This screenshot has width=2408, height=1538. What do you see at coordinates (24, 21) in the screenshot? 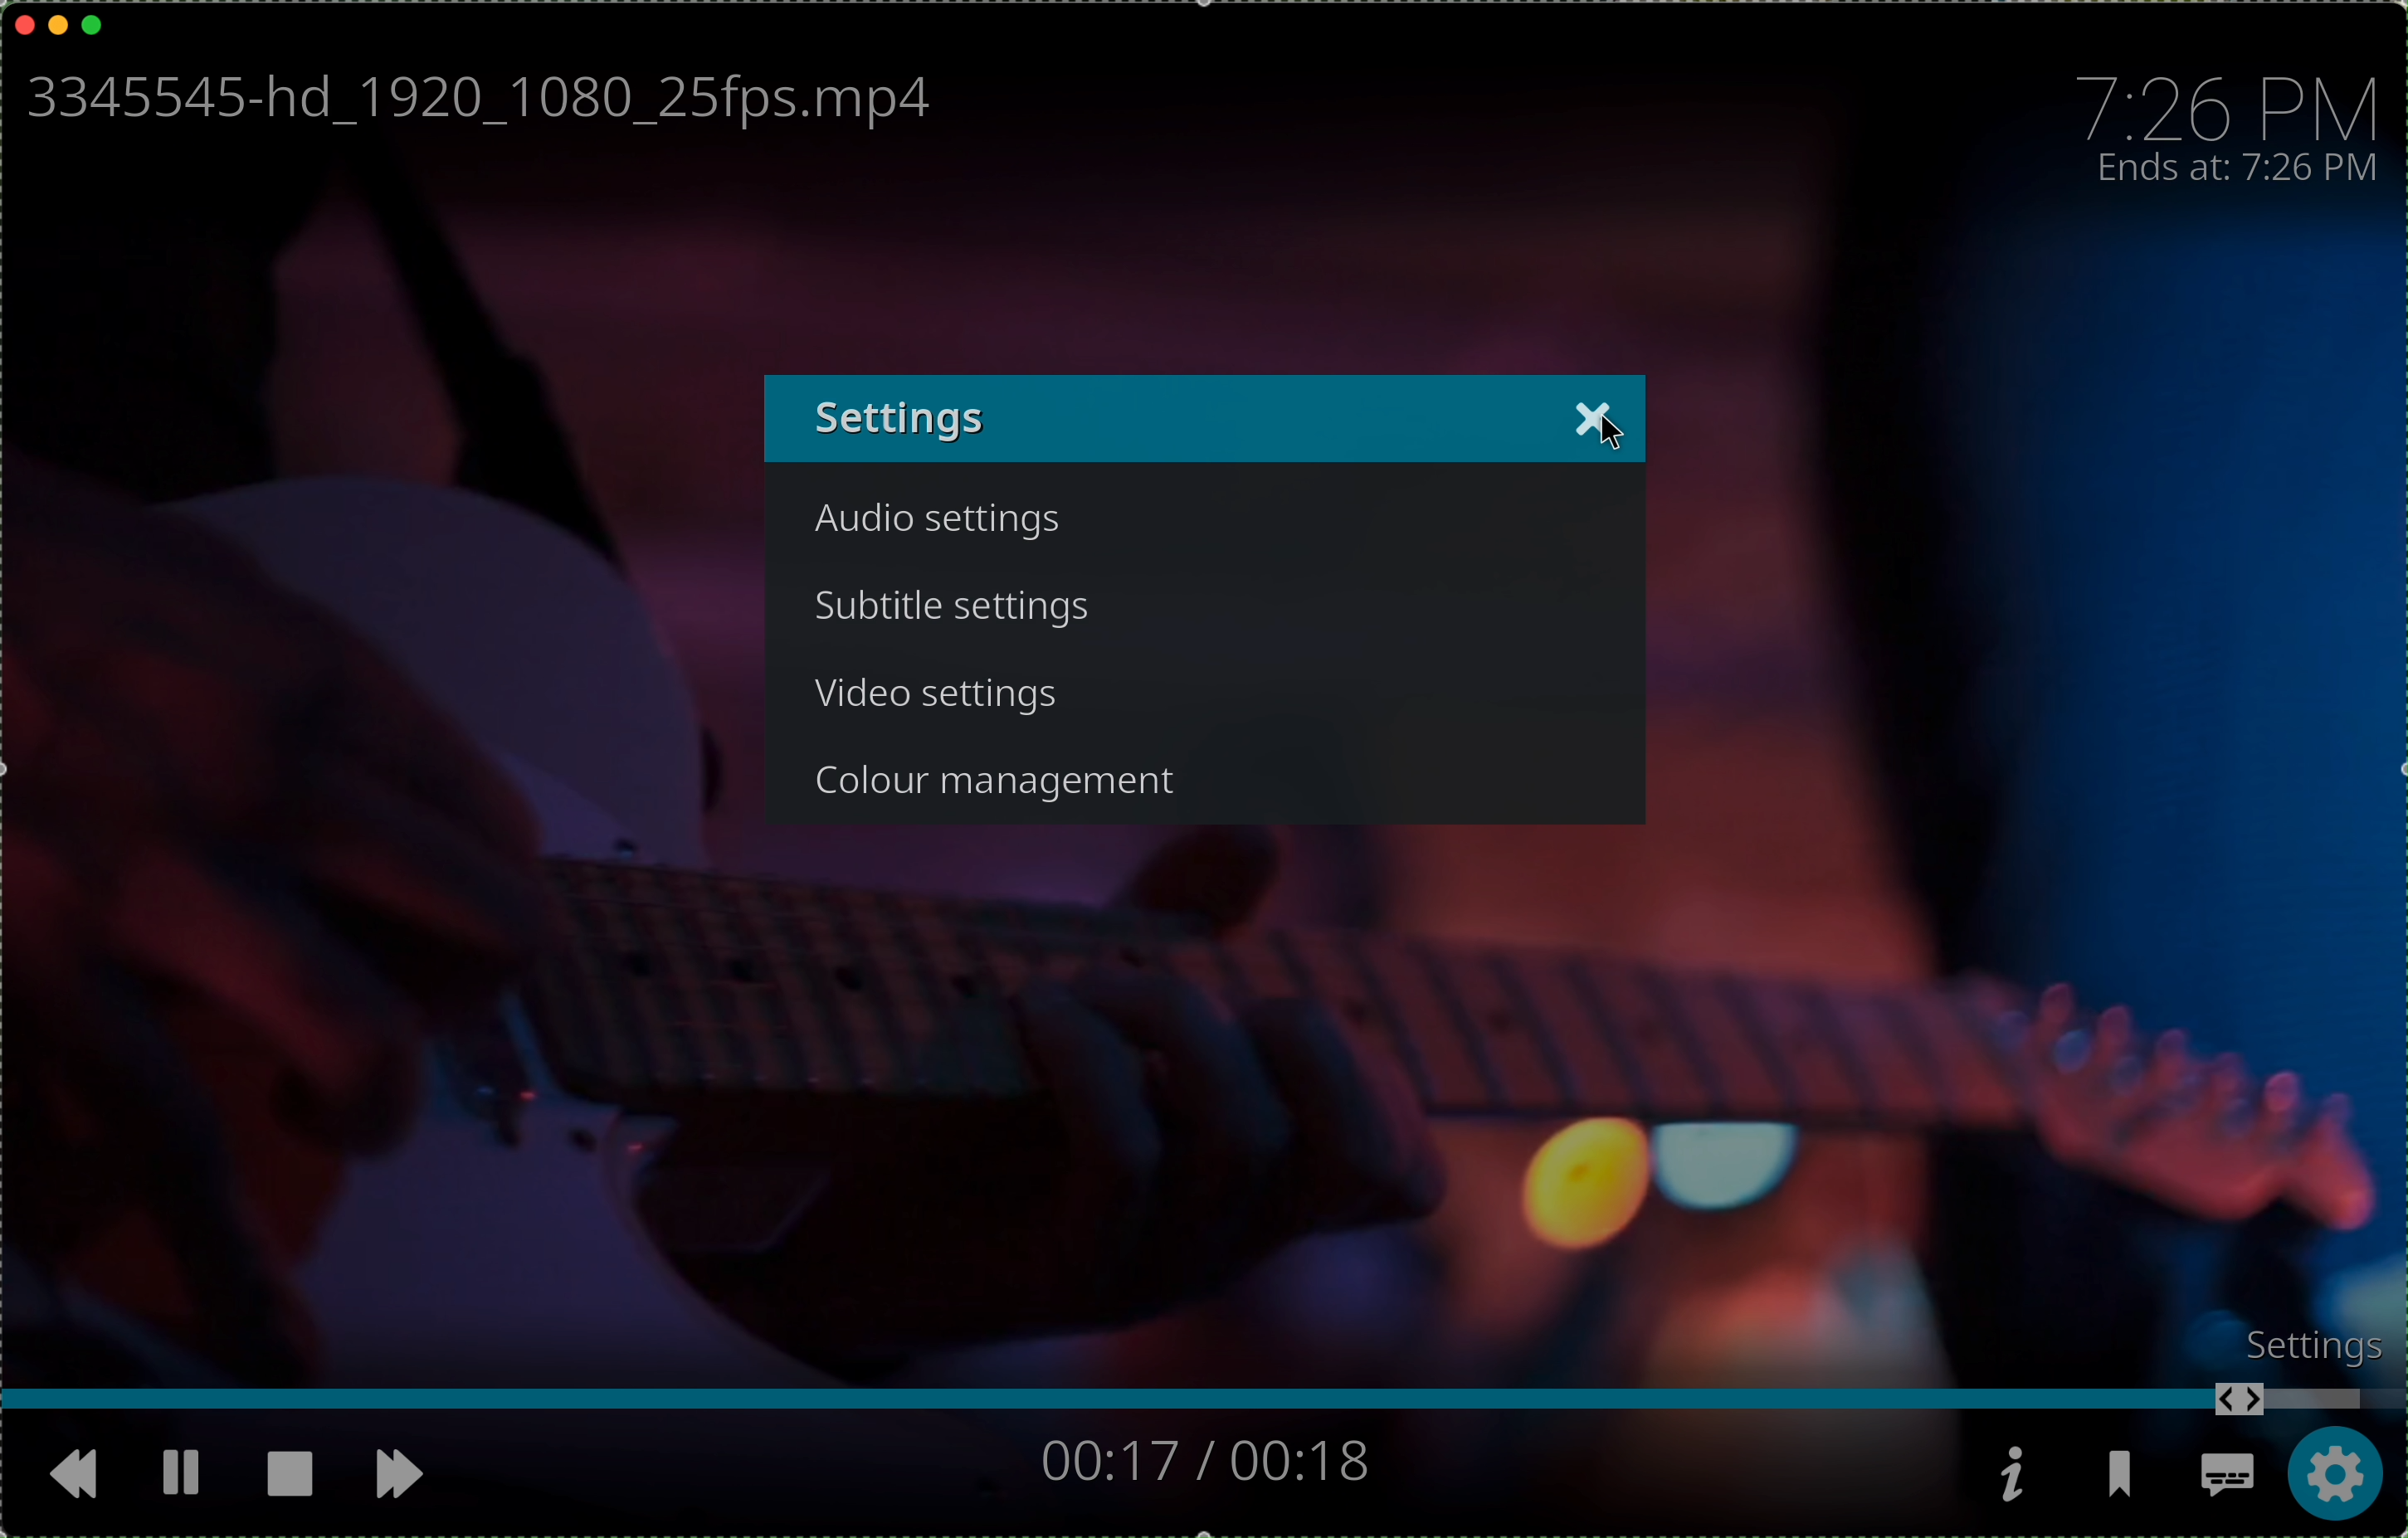
I see `close` at bounding box center [24, 21].